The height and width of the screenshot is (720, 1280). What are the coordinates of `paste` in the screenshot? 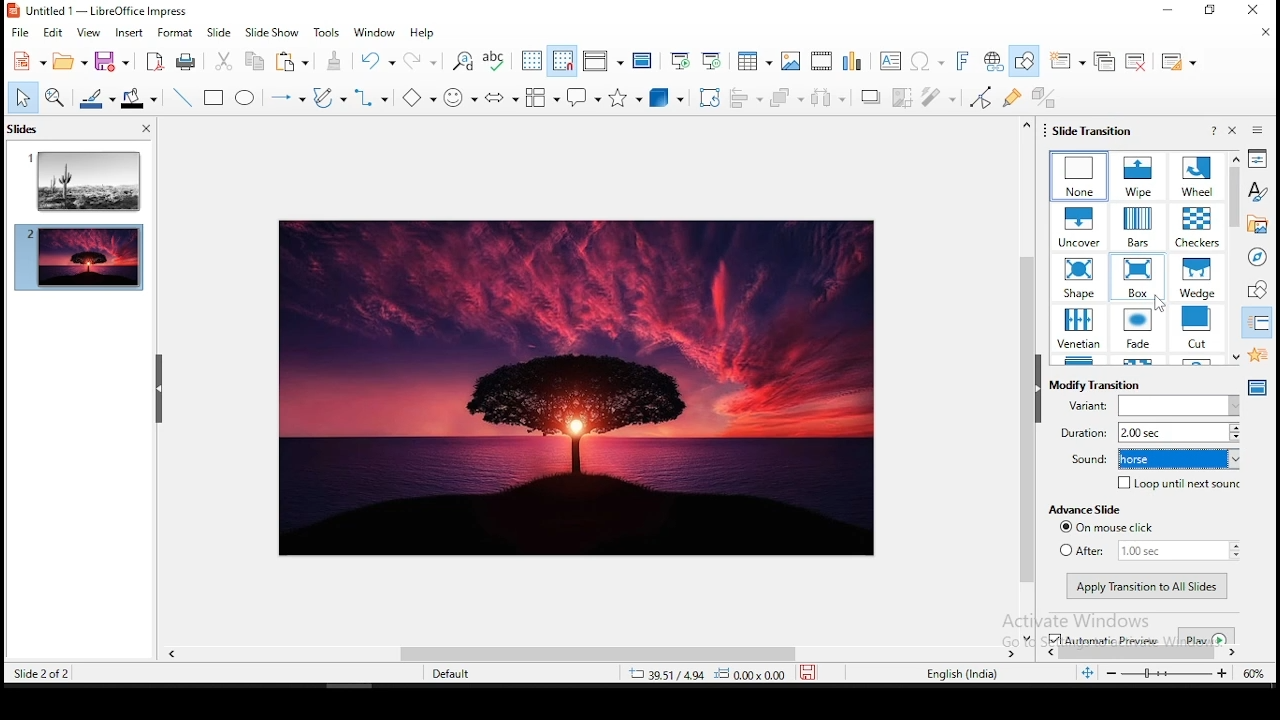 It's located at (335, 59).